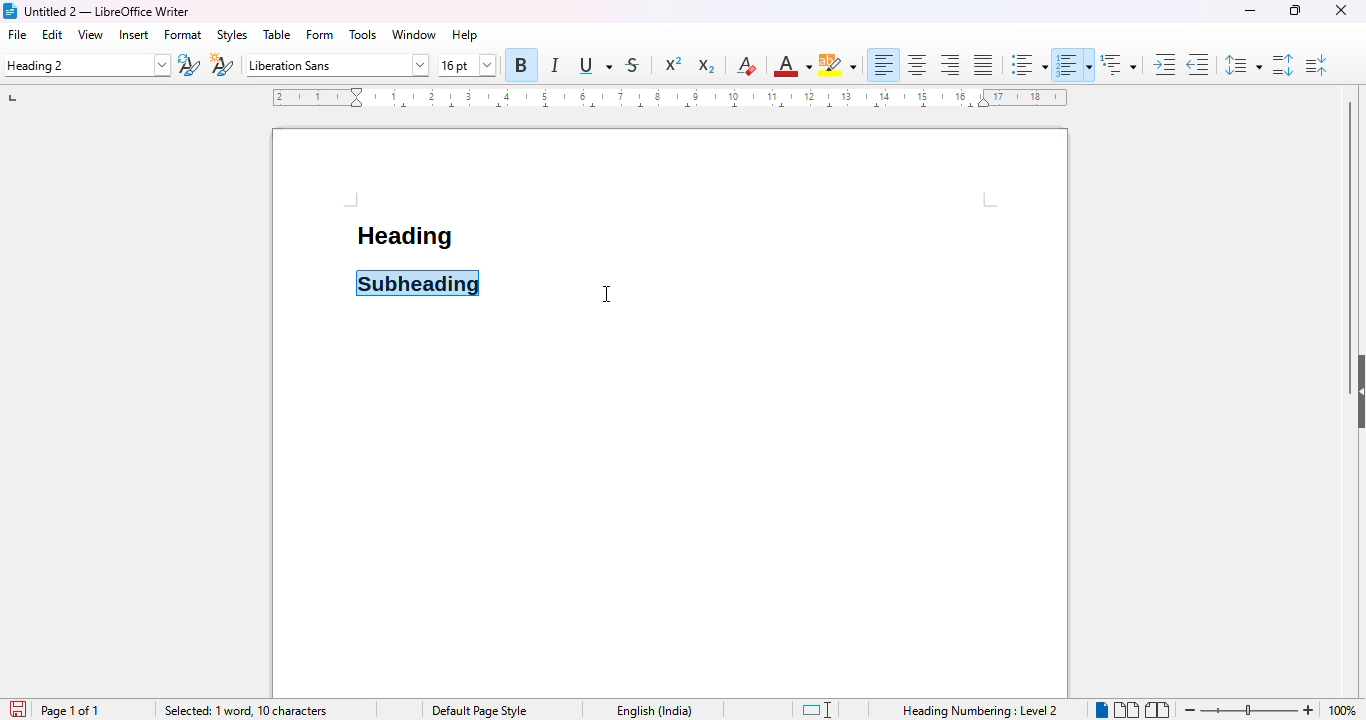  Describe the element at coordinates (184, 35) in the screenshot. I see `format` at that location.